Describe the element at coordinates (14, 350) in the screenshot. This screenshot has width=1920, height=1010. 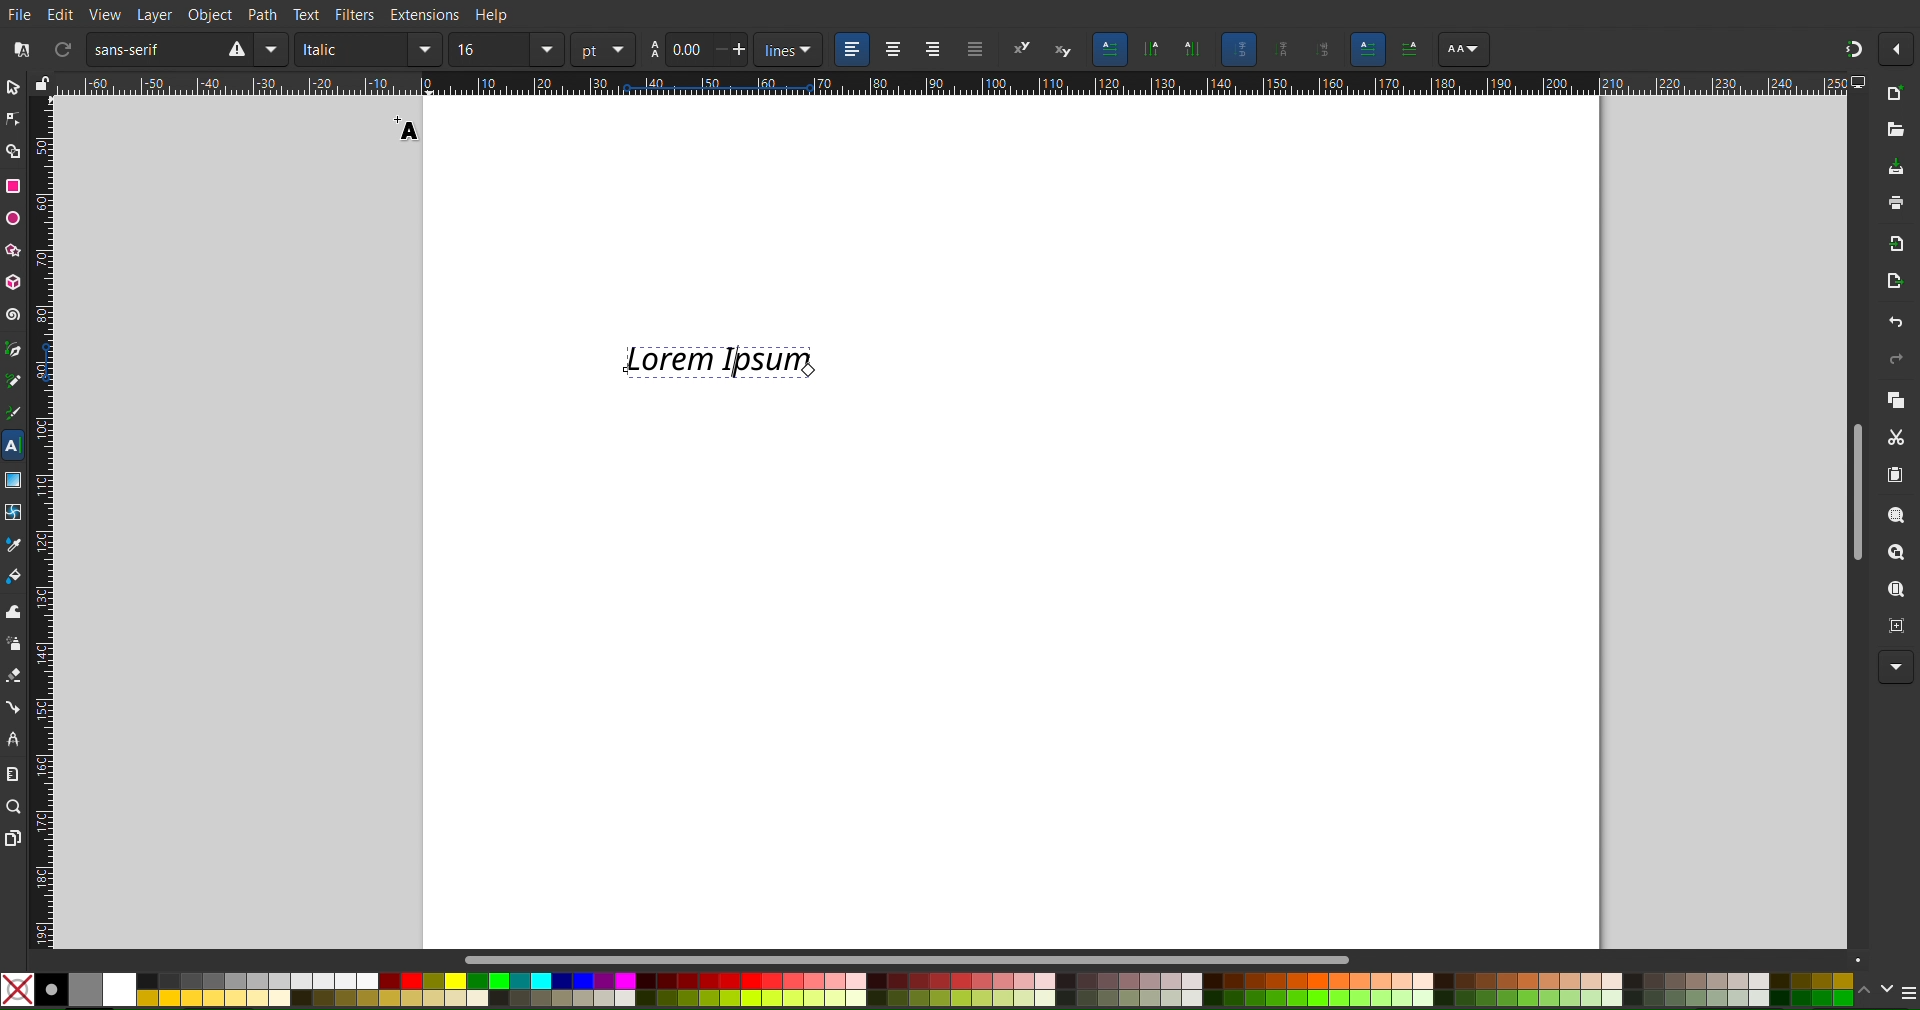
I see `Pen Tool` at that location.